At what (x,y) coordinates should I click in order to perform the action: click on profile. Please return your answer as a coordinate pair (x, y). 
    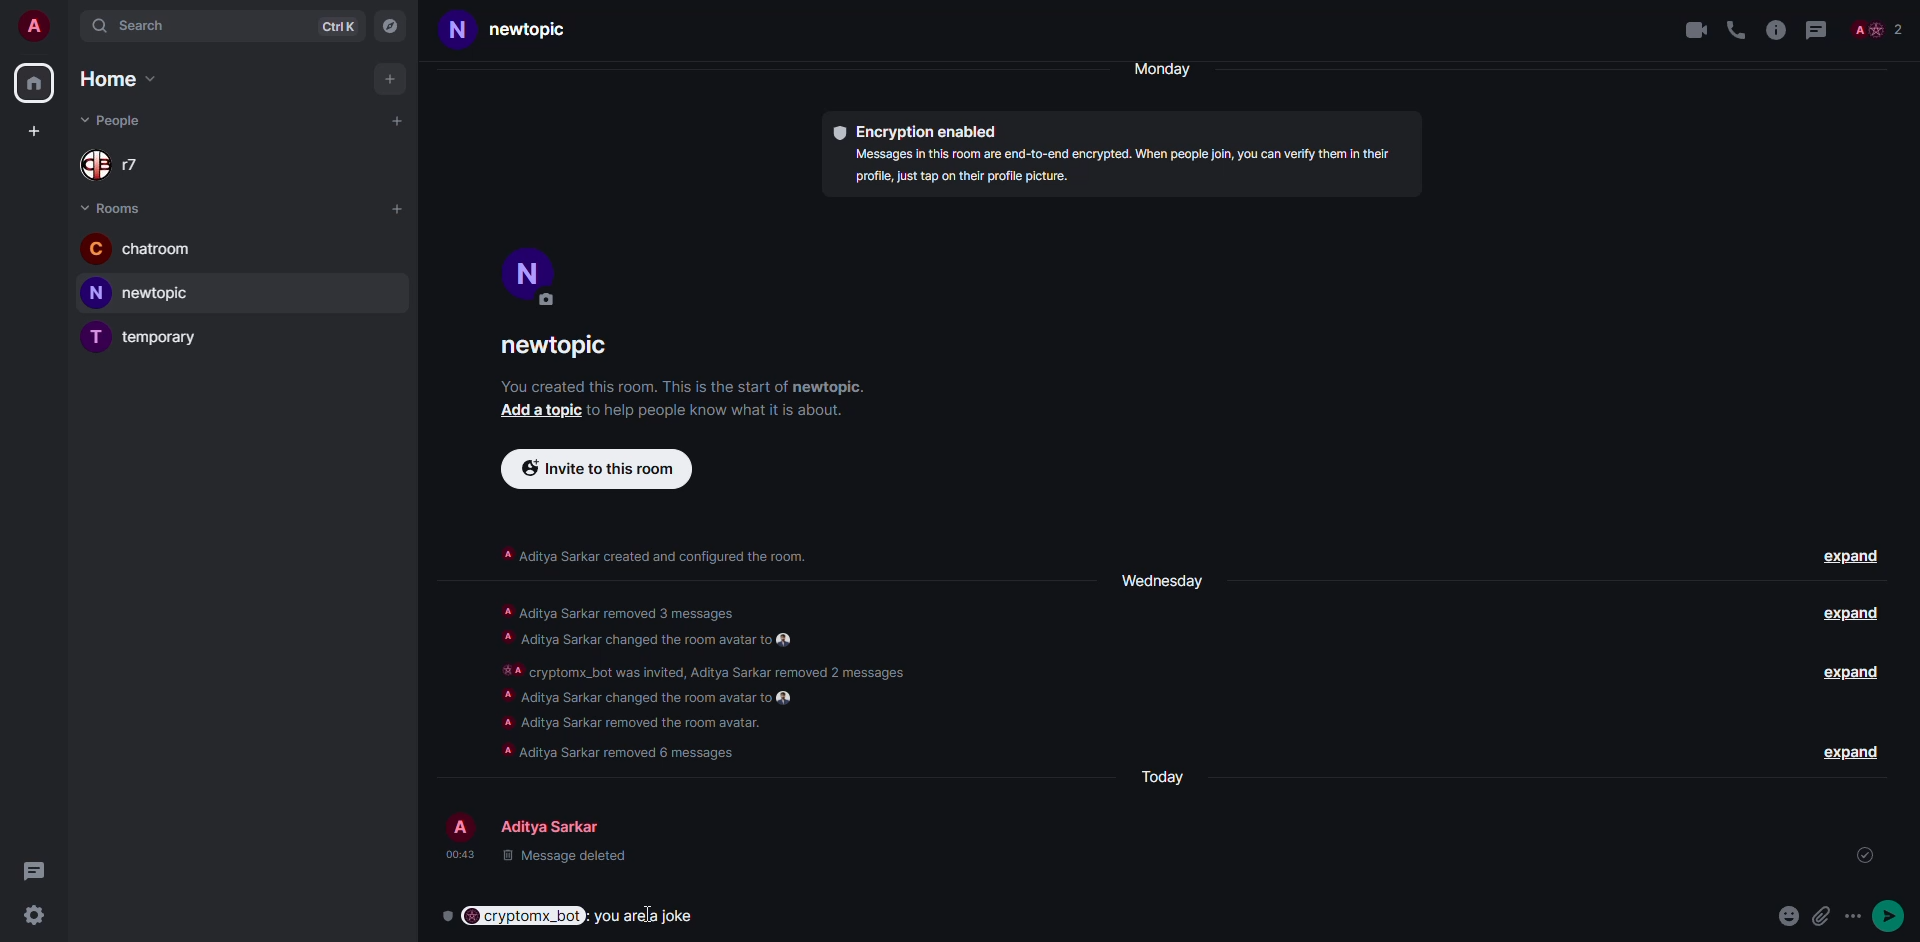
    Looking at the image, I should click on (529, 272).